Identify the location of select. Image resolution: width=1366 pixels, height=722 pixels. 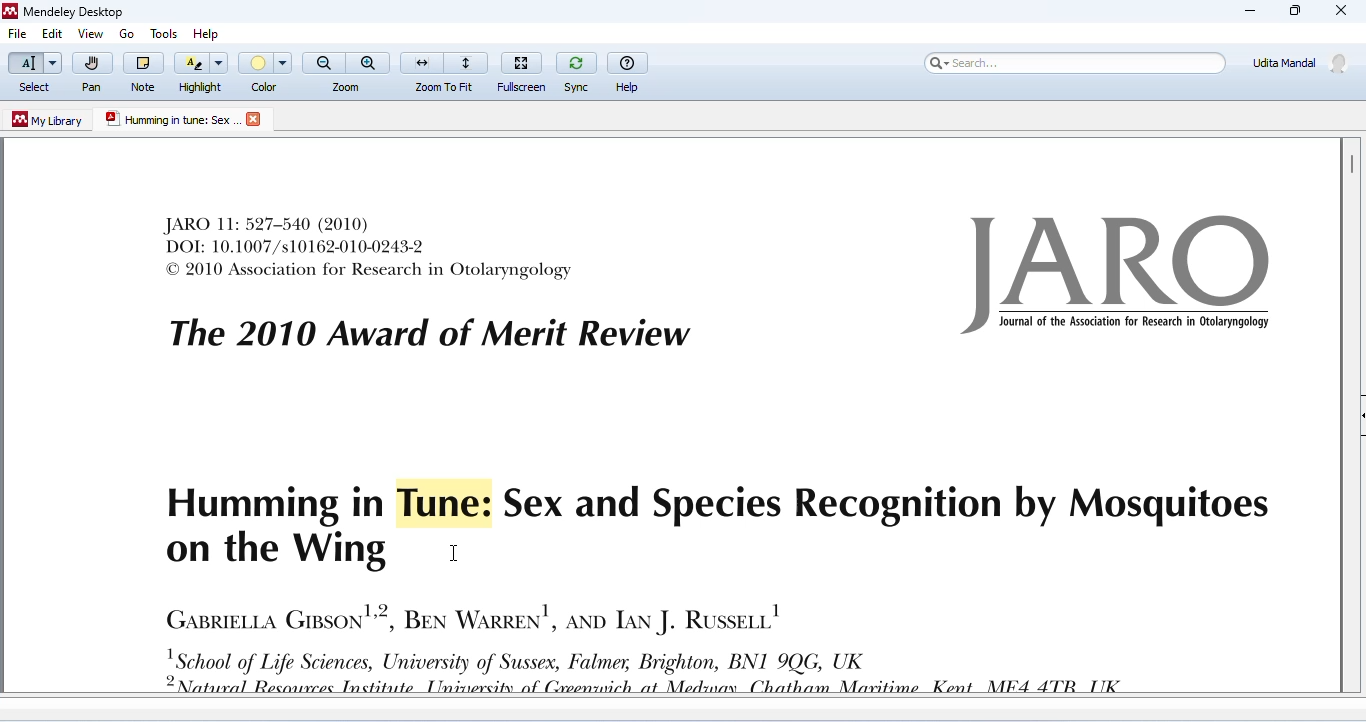
(33, 73).